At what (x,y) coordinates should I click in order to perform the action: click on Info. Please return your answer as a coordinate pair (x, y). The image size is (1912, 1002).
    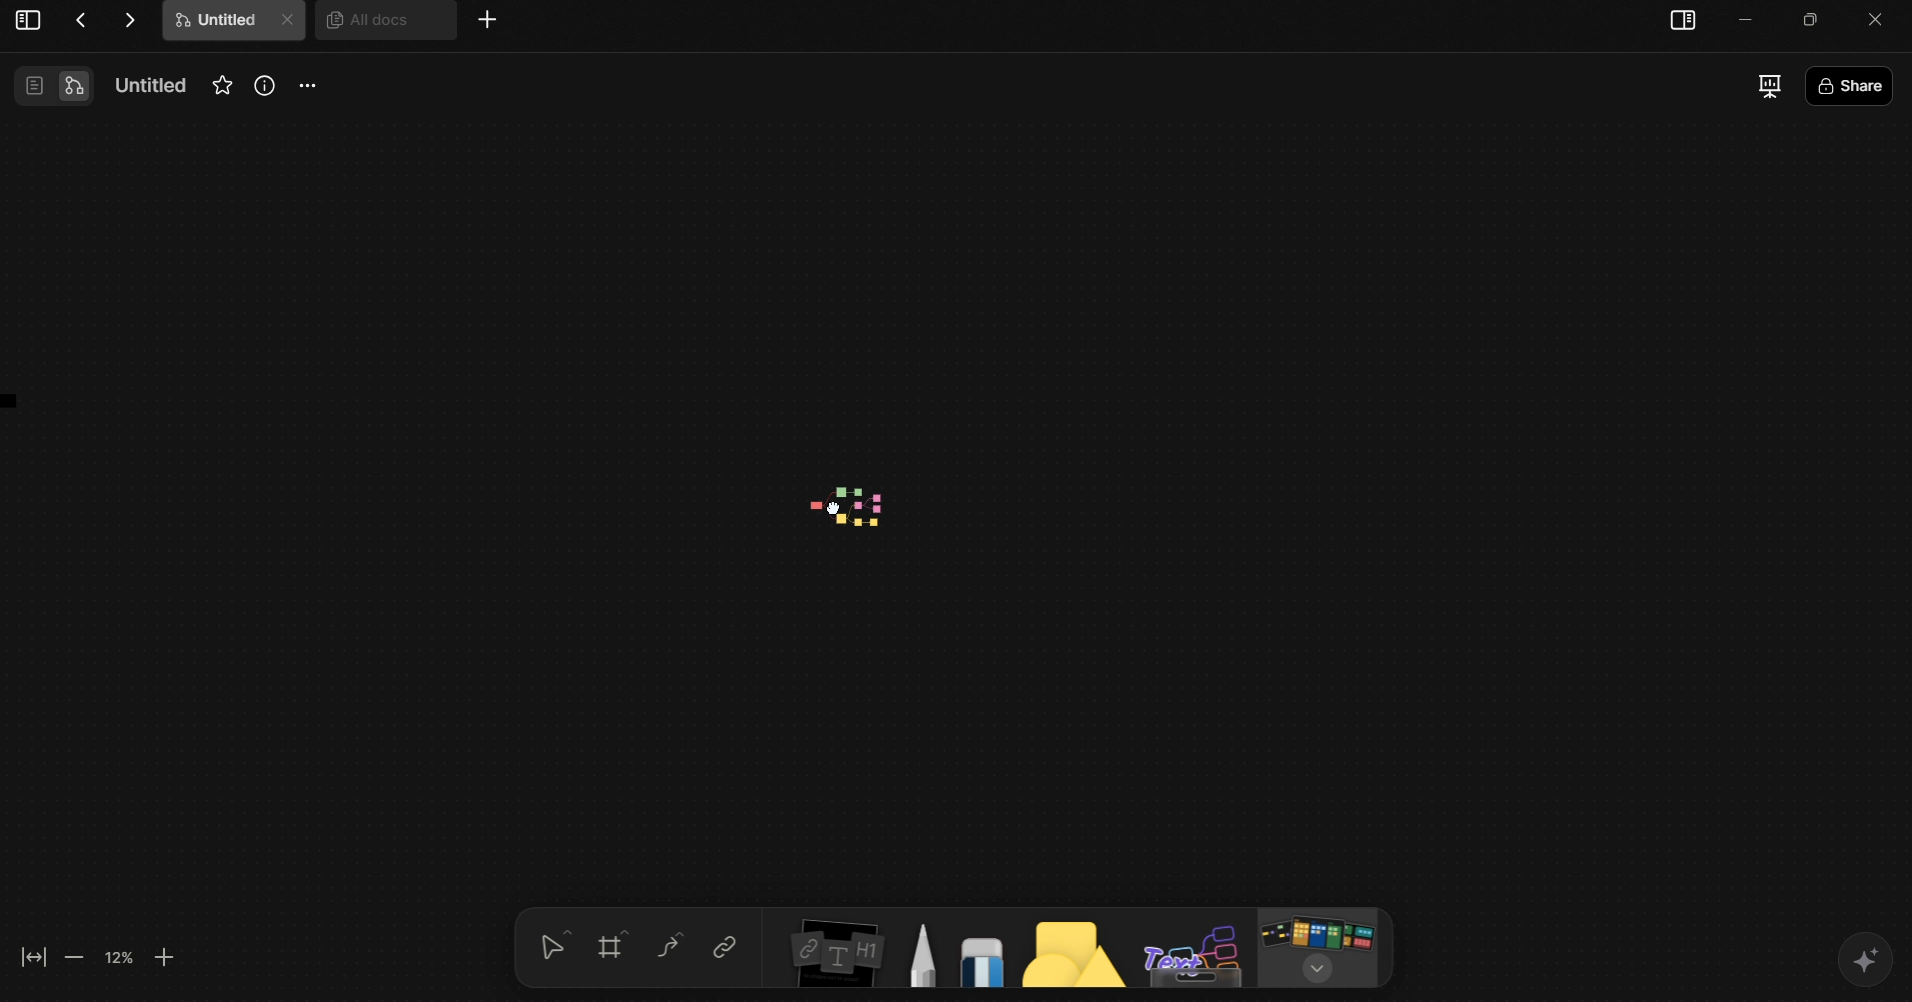
    Looking at the image, I should click on (267, 88).